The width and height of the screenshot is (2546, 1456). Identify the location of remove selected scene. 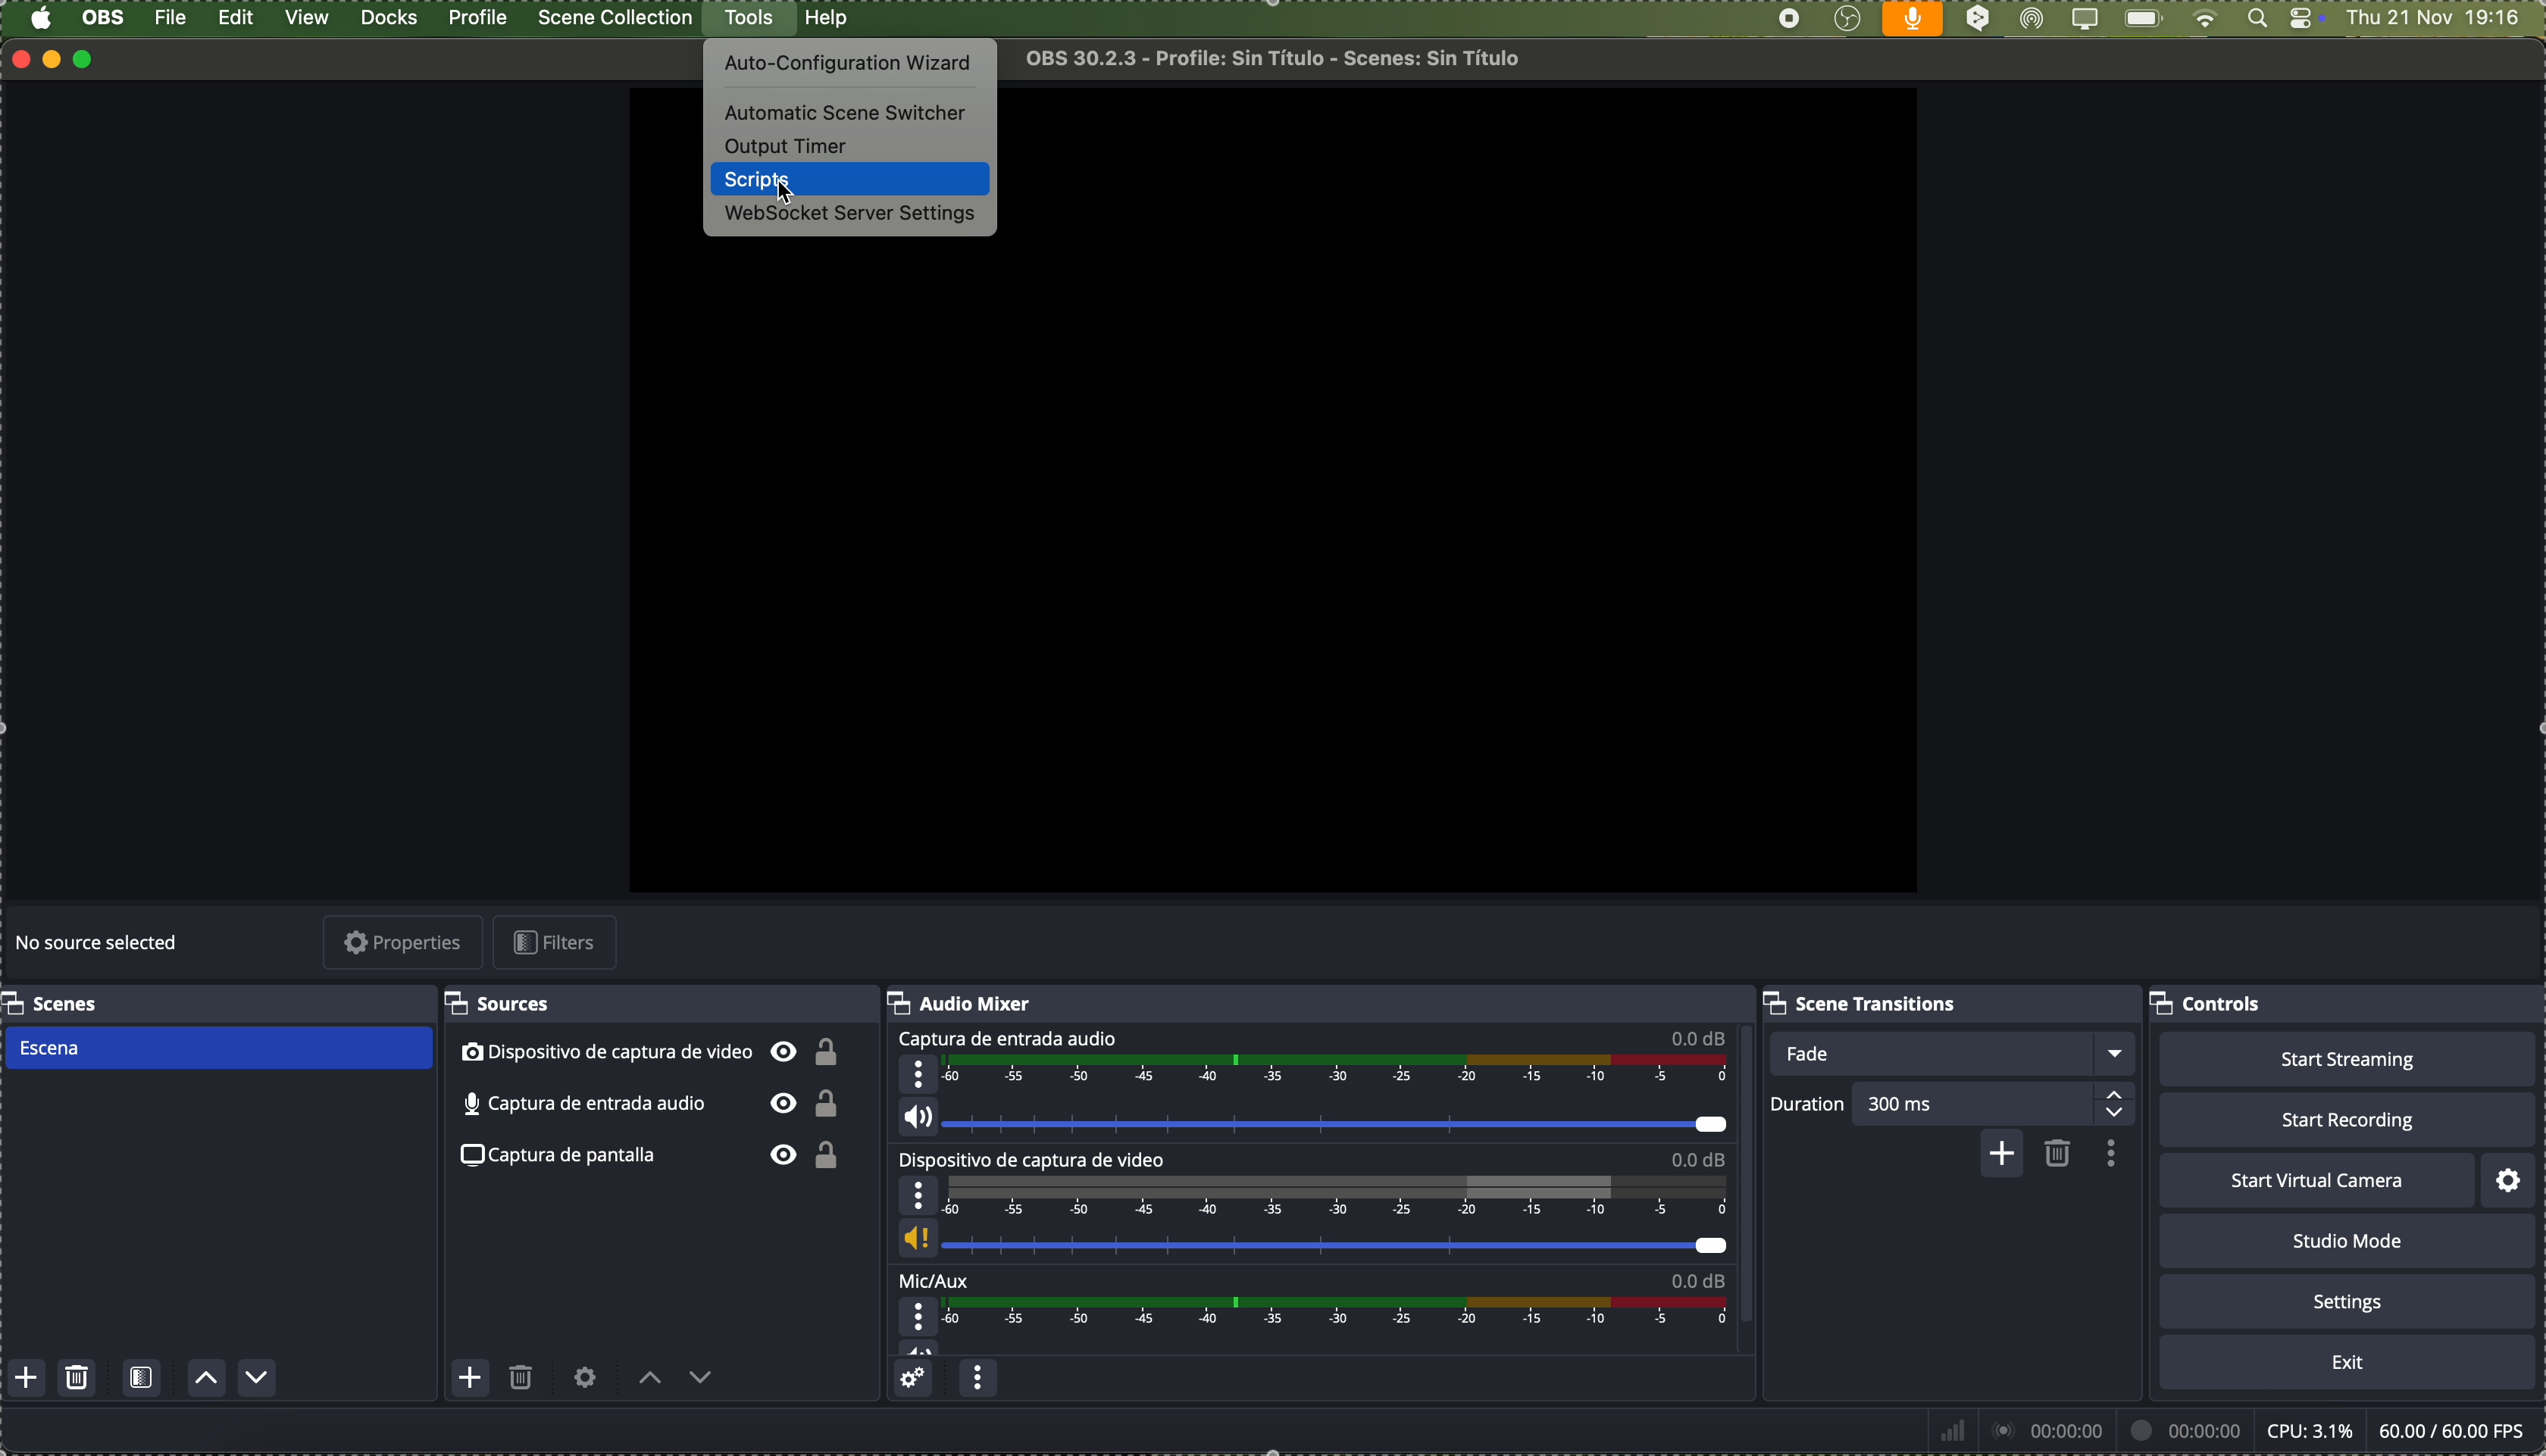
(79, 1379).